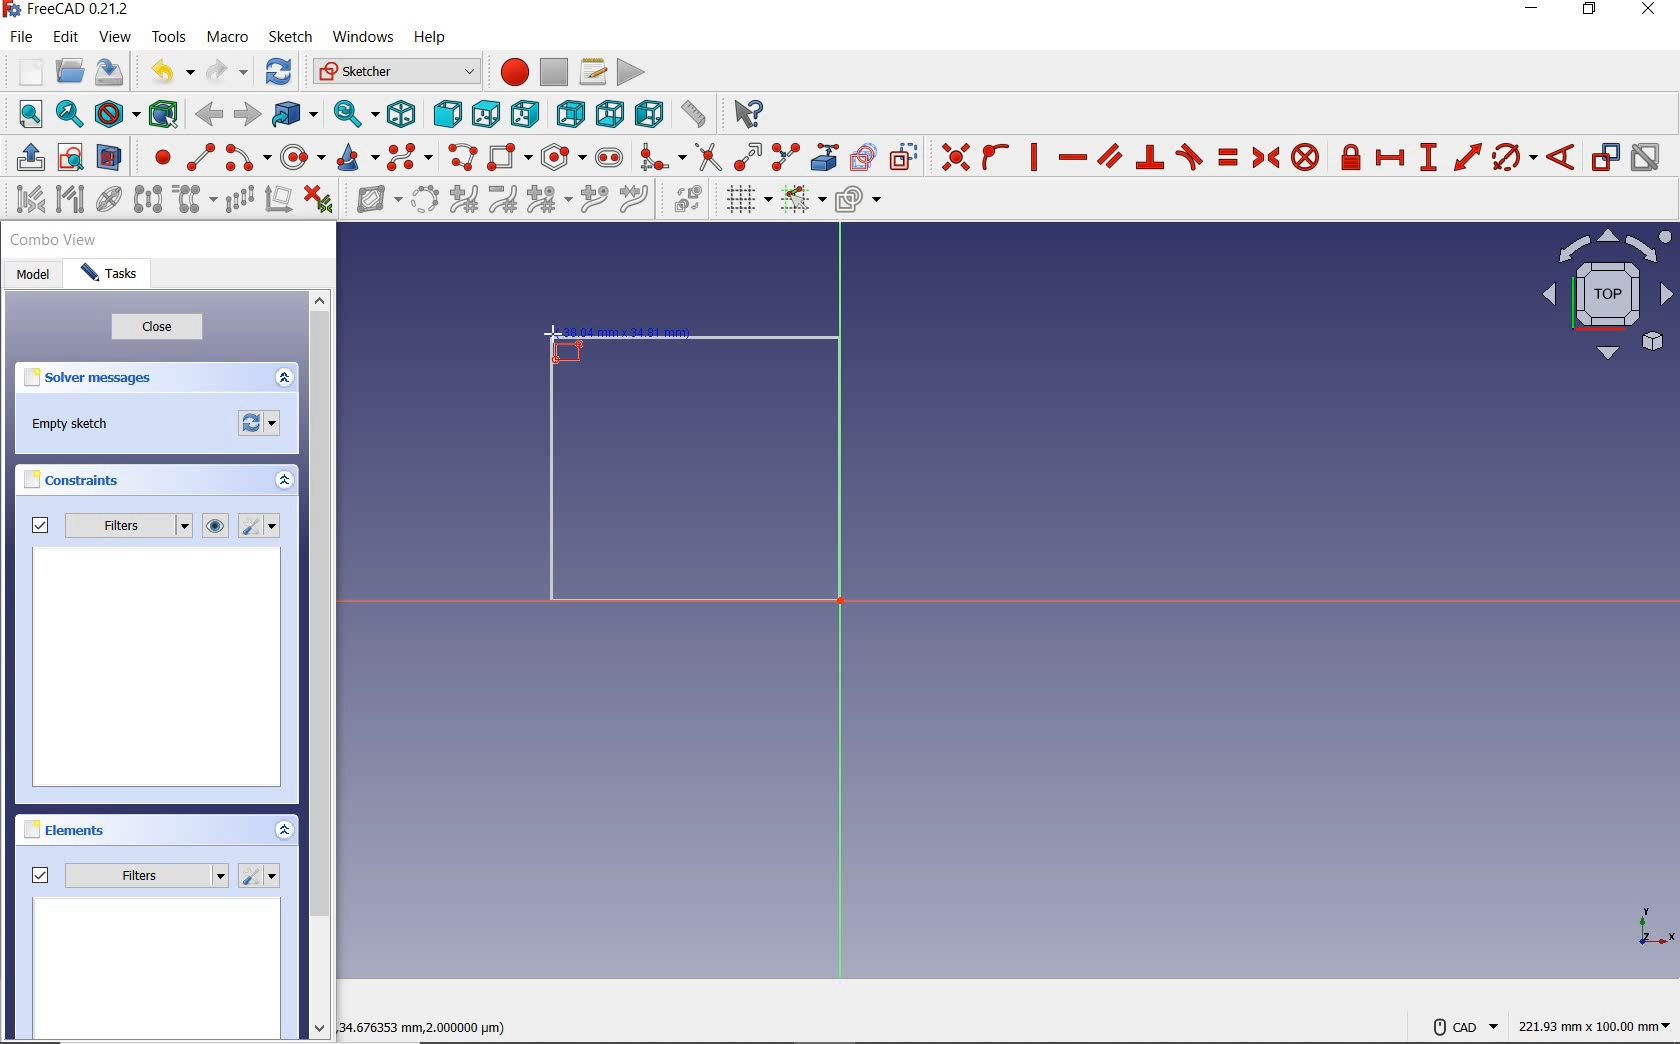  Describe the element at coordinates (227, 38) in the screenshot. I see `macro` at that location.